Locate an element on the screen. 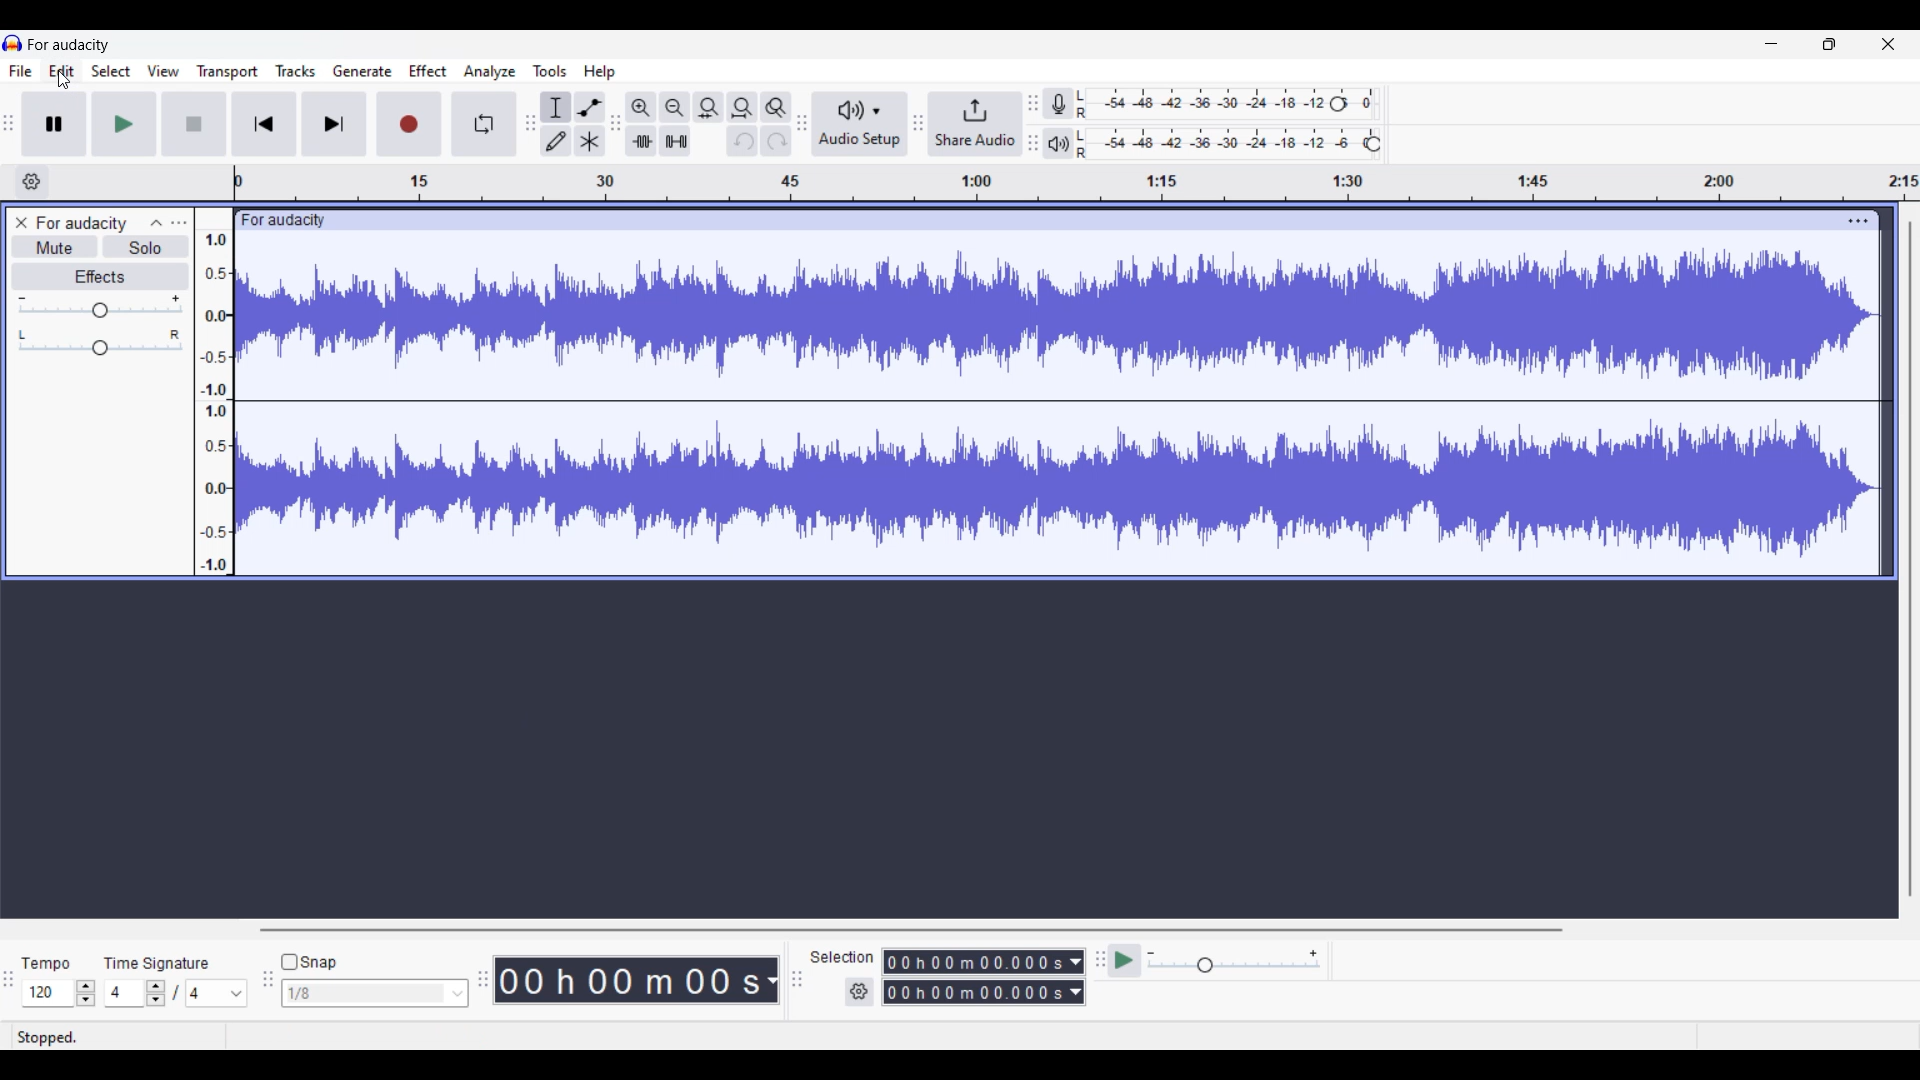 The image size is (1920, 1080). Multi-tool is located at coordinates (590, 141).